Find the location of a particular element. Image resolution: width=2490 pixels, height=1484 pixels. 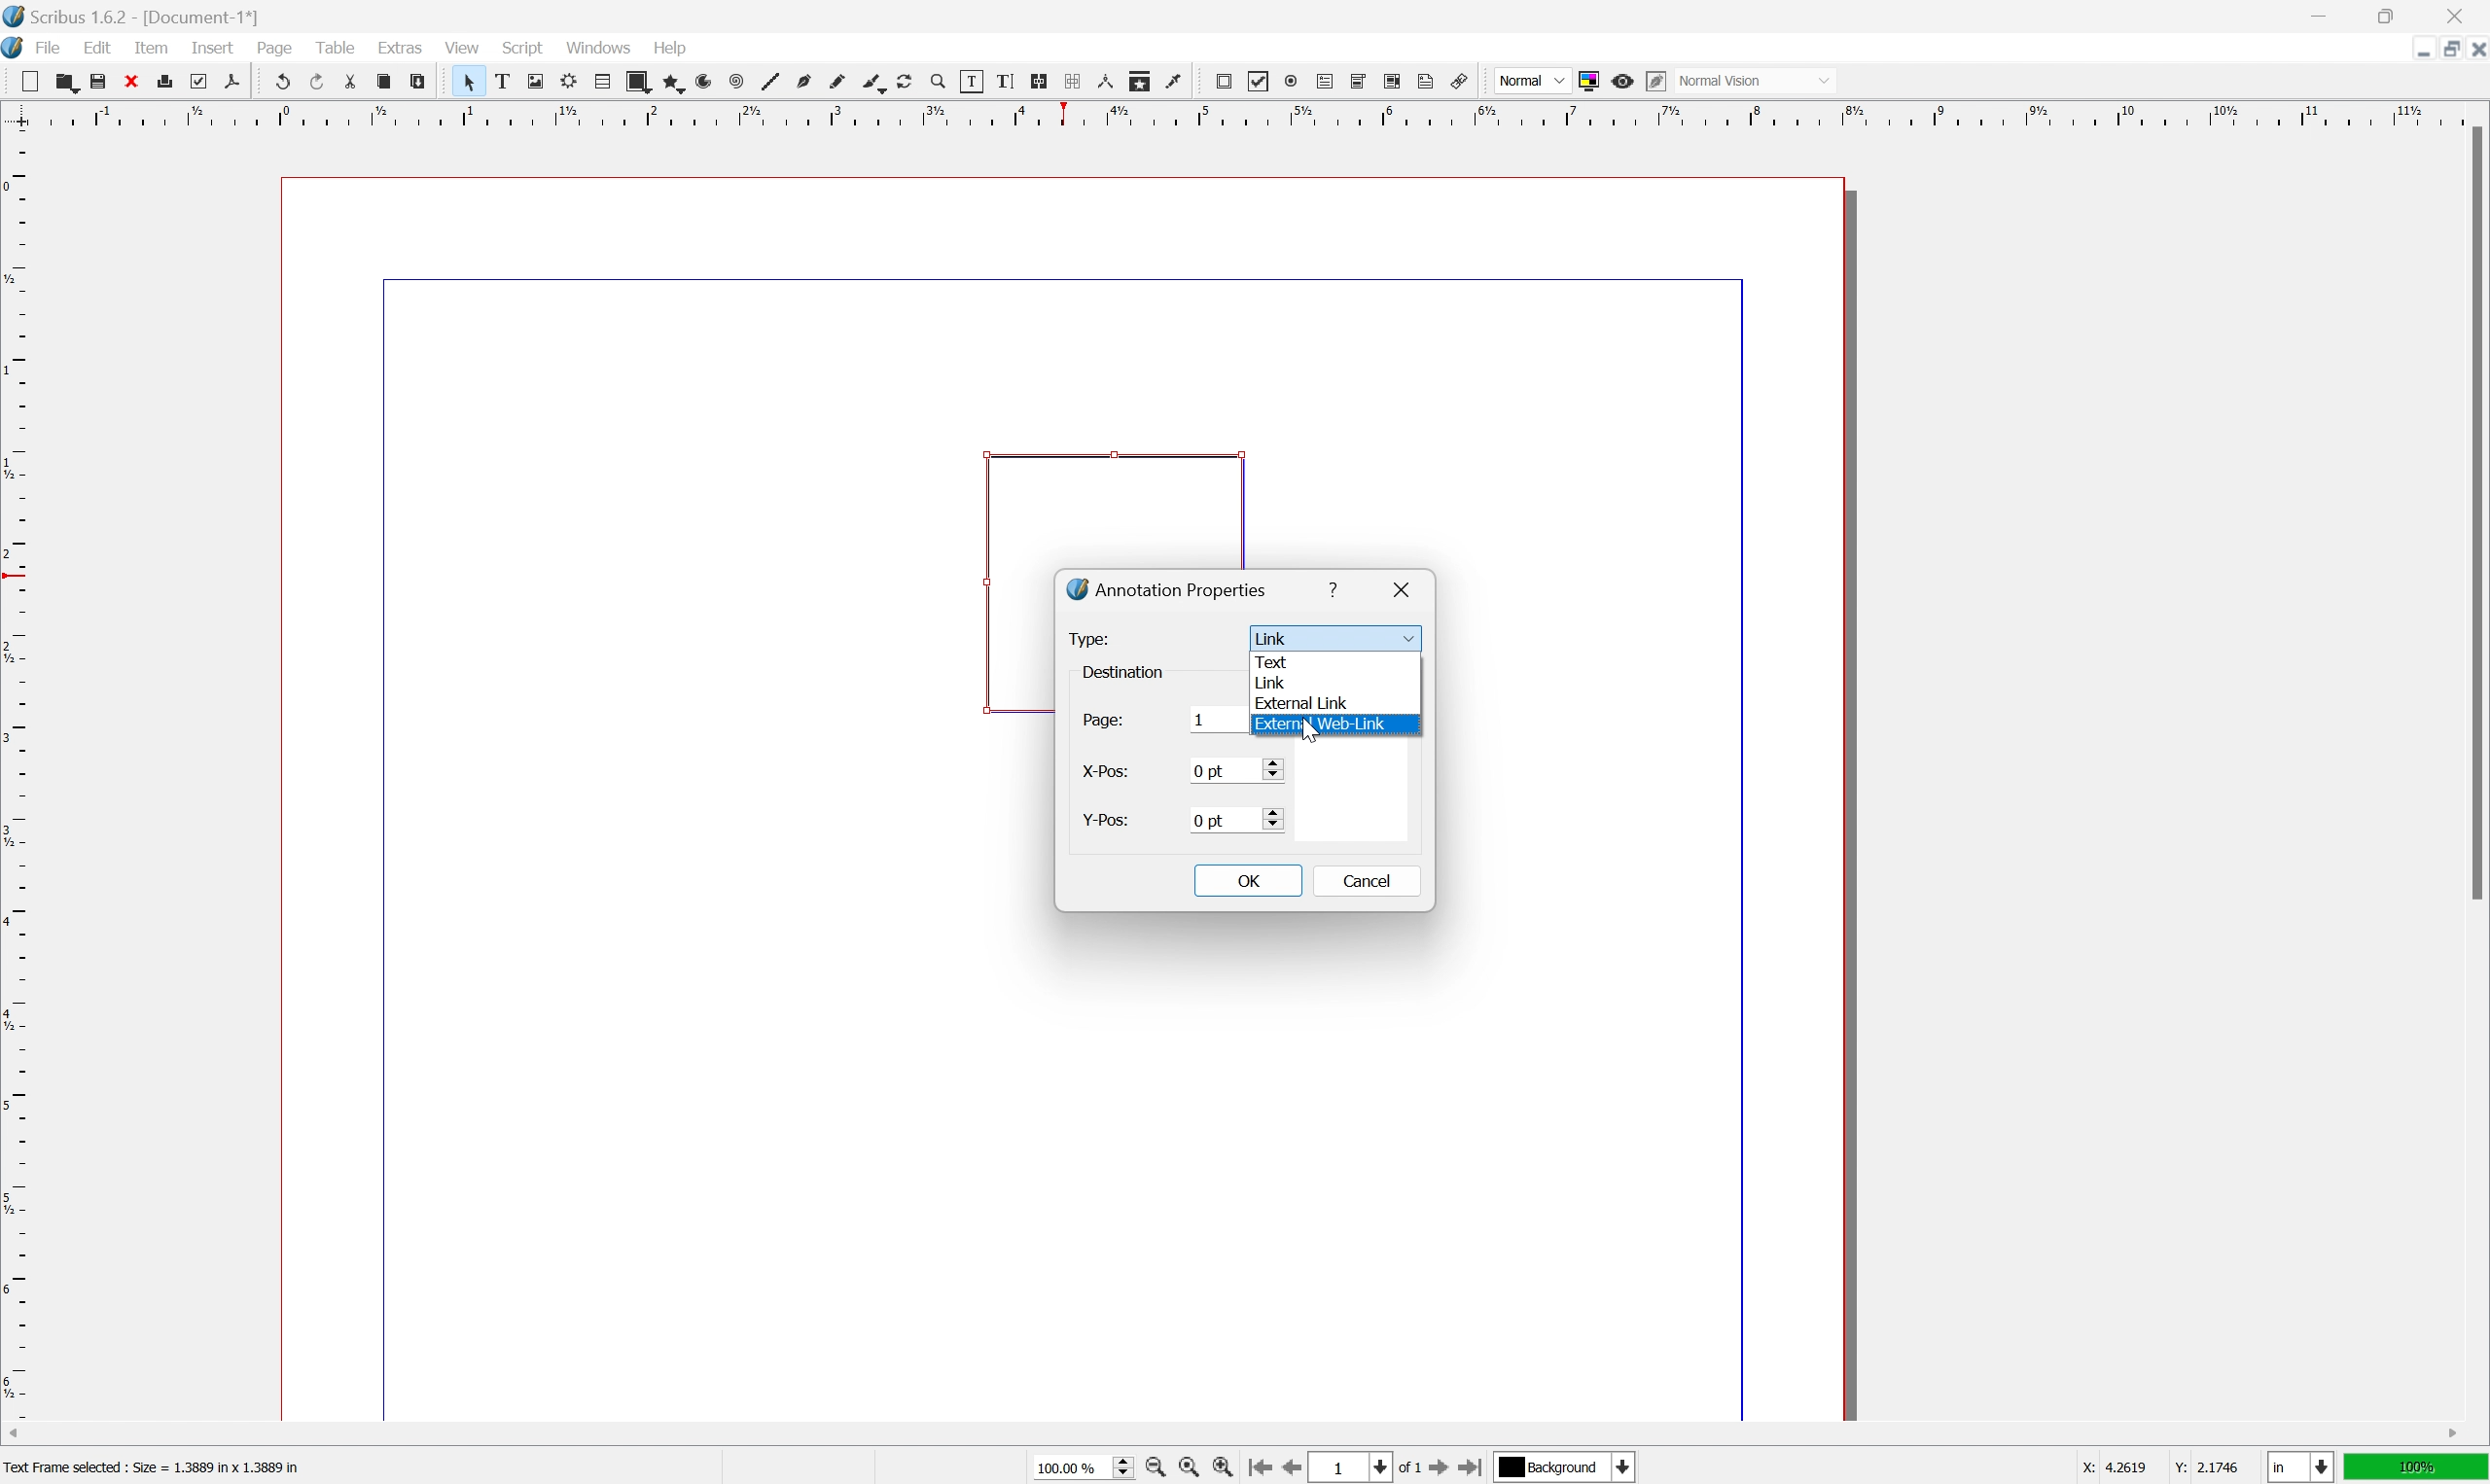

pdf list box is located at coordinates (1395, 80).